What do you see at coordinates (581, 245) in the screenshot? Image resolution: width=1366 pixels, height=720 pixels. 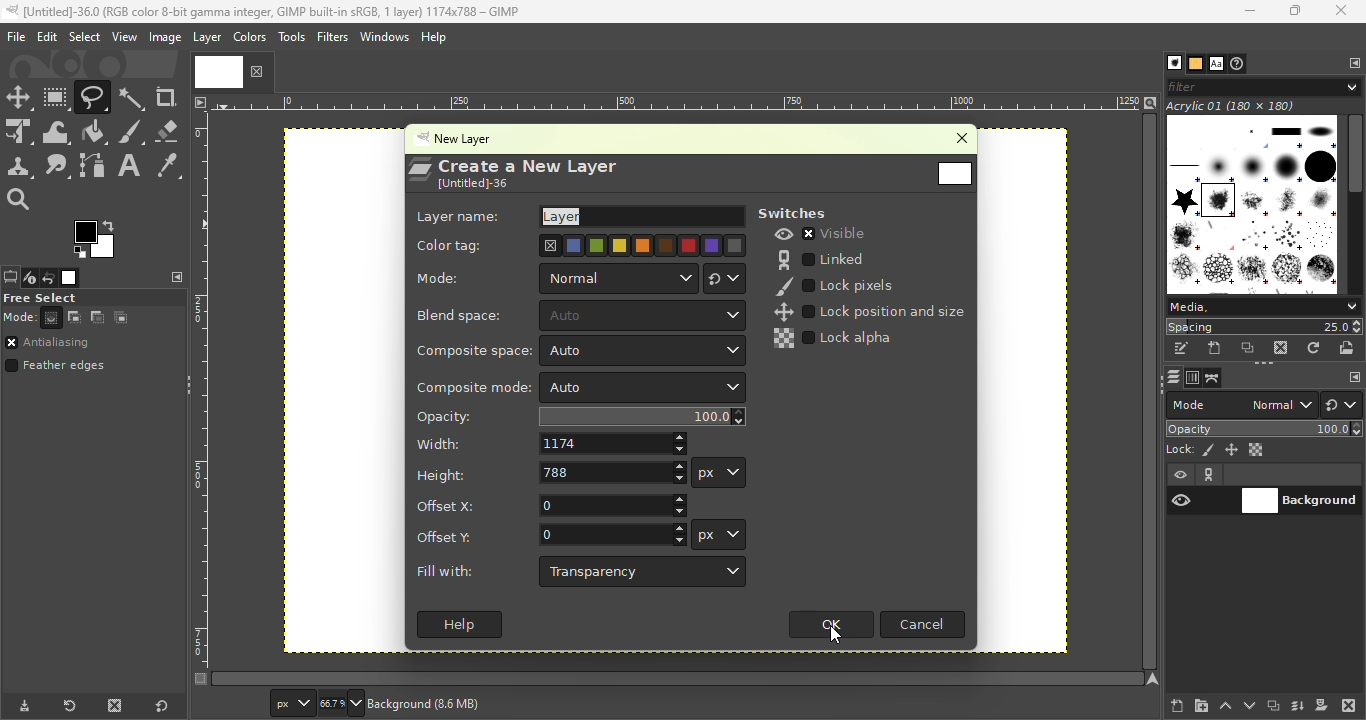 I see `Color tag` at bounding box center [581, 245].